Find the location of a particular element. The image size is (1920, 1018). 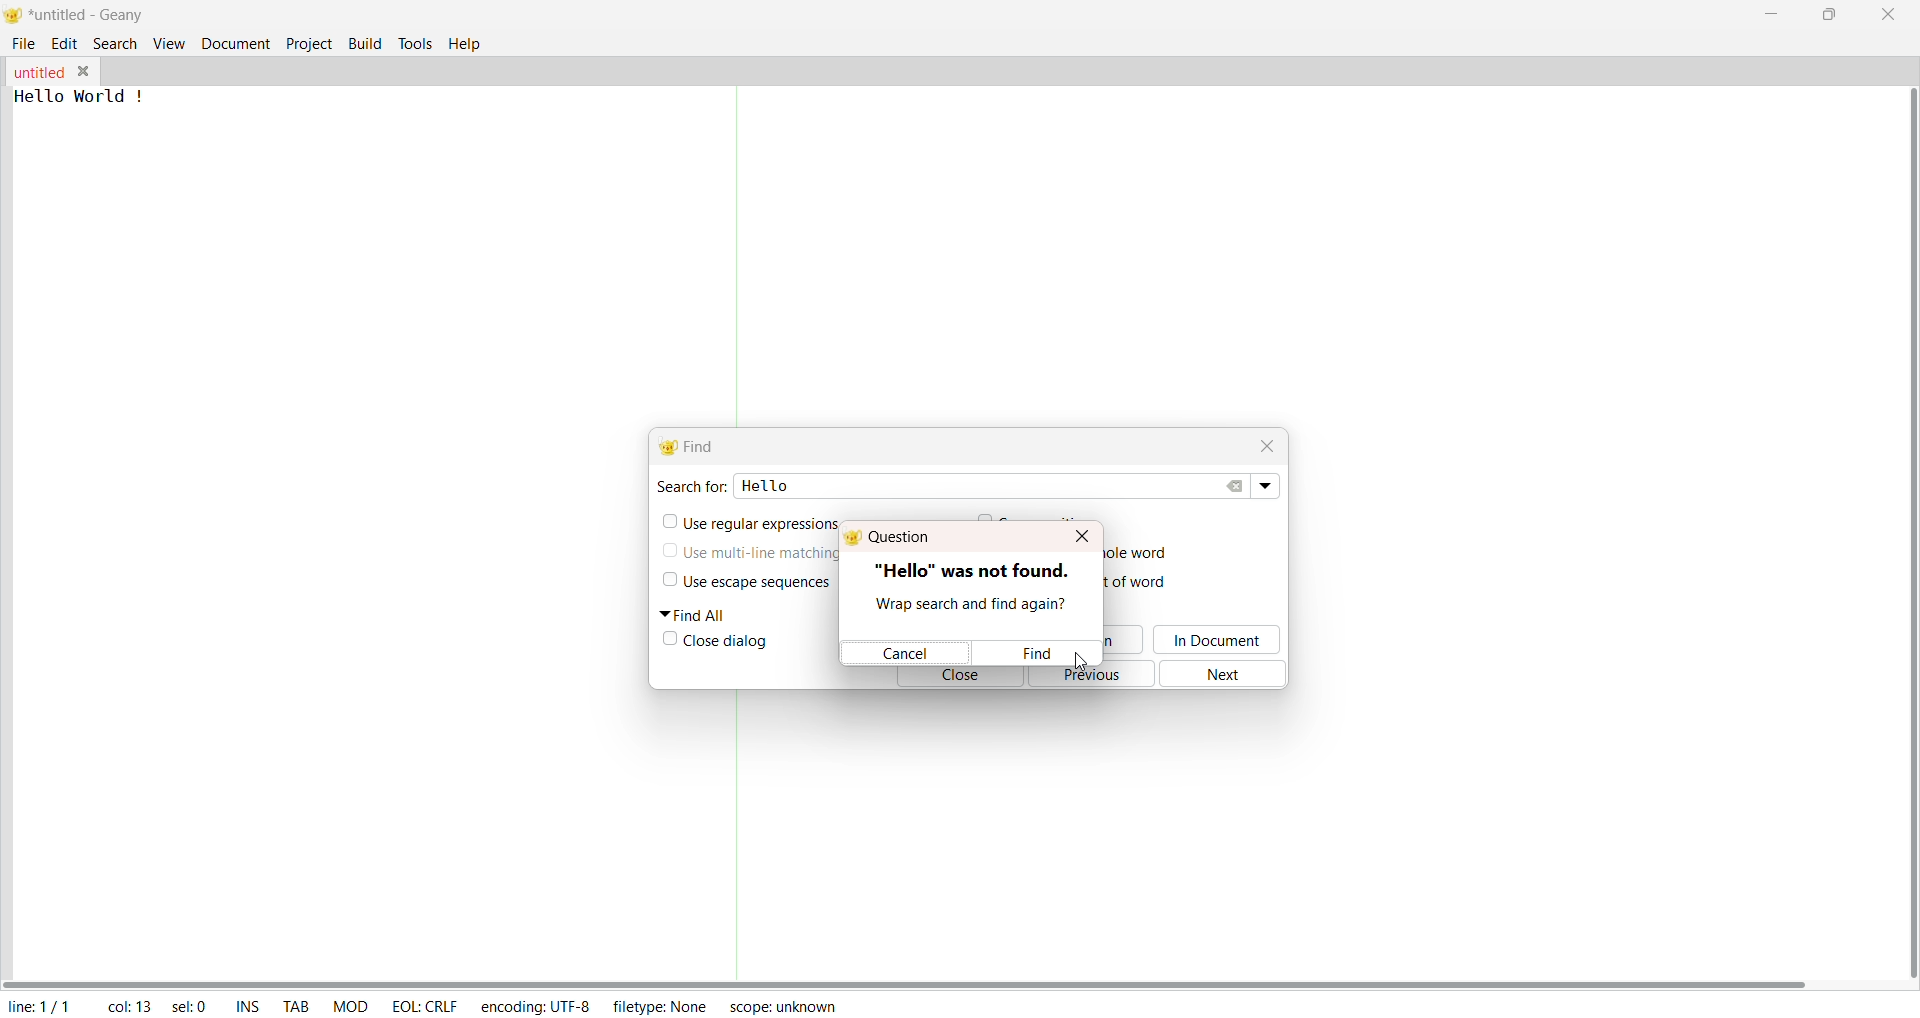

Hello world ! is located at coordinates (84, 96).